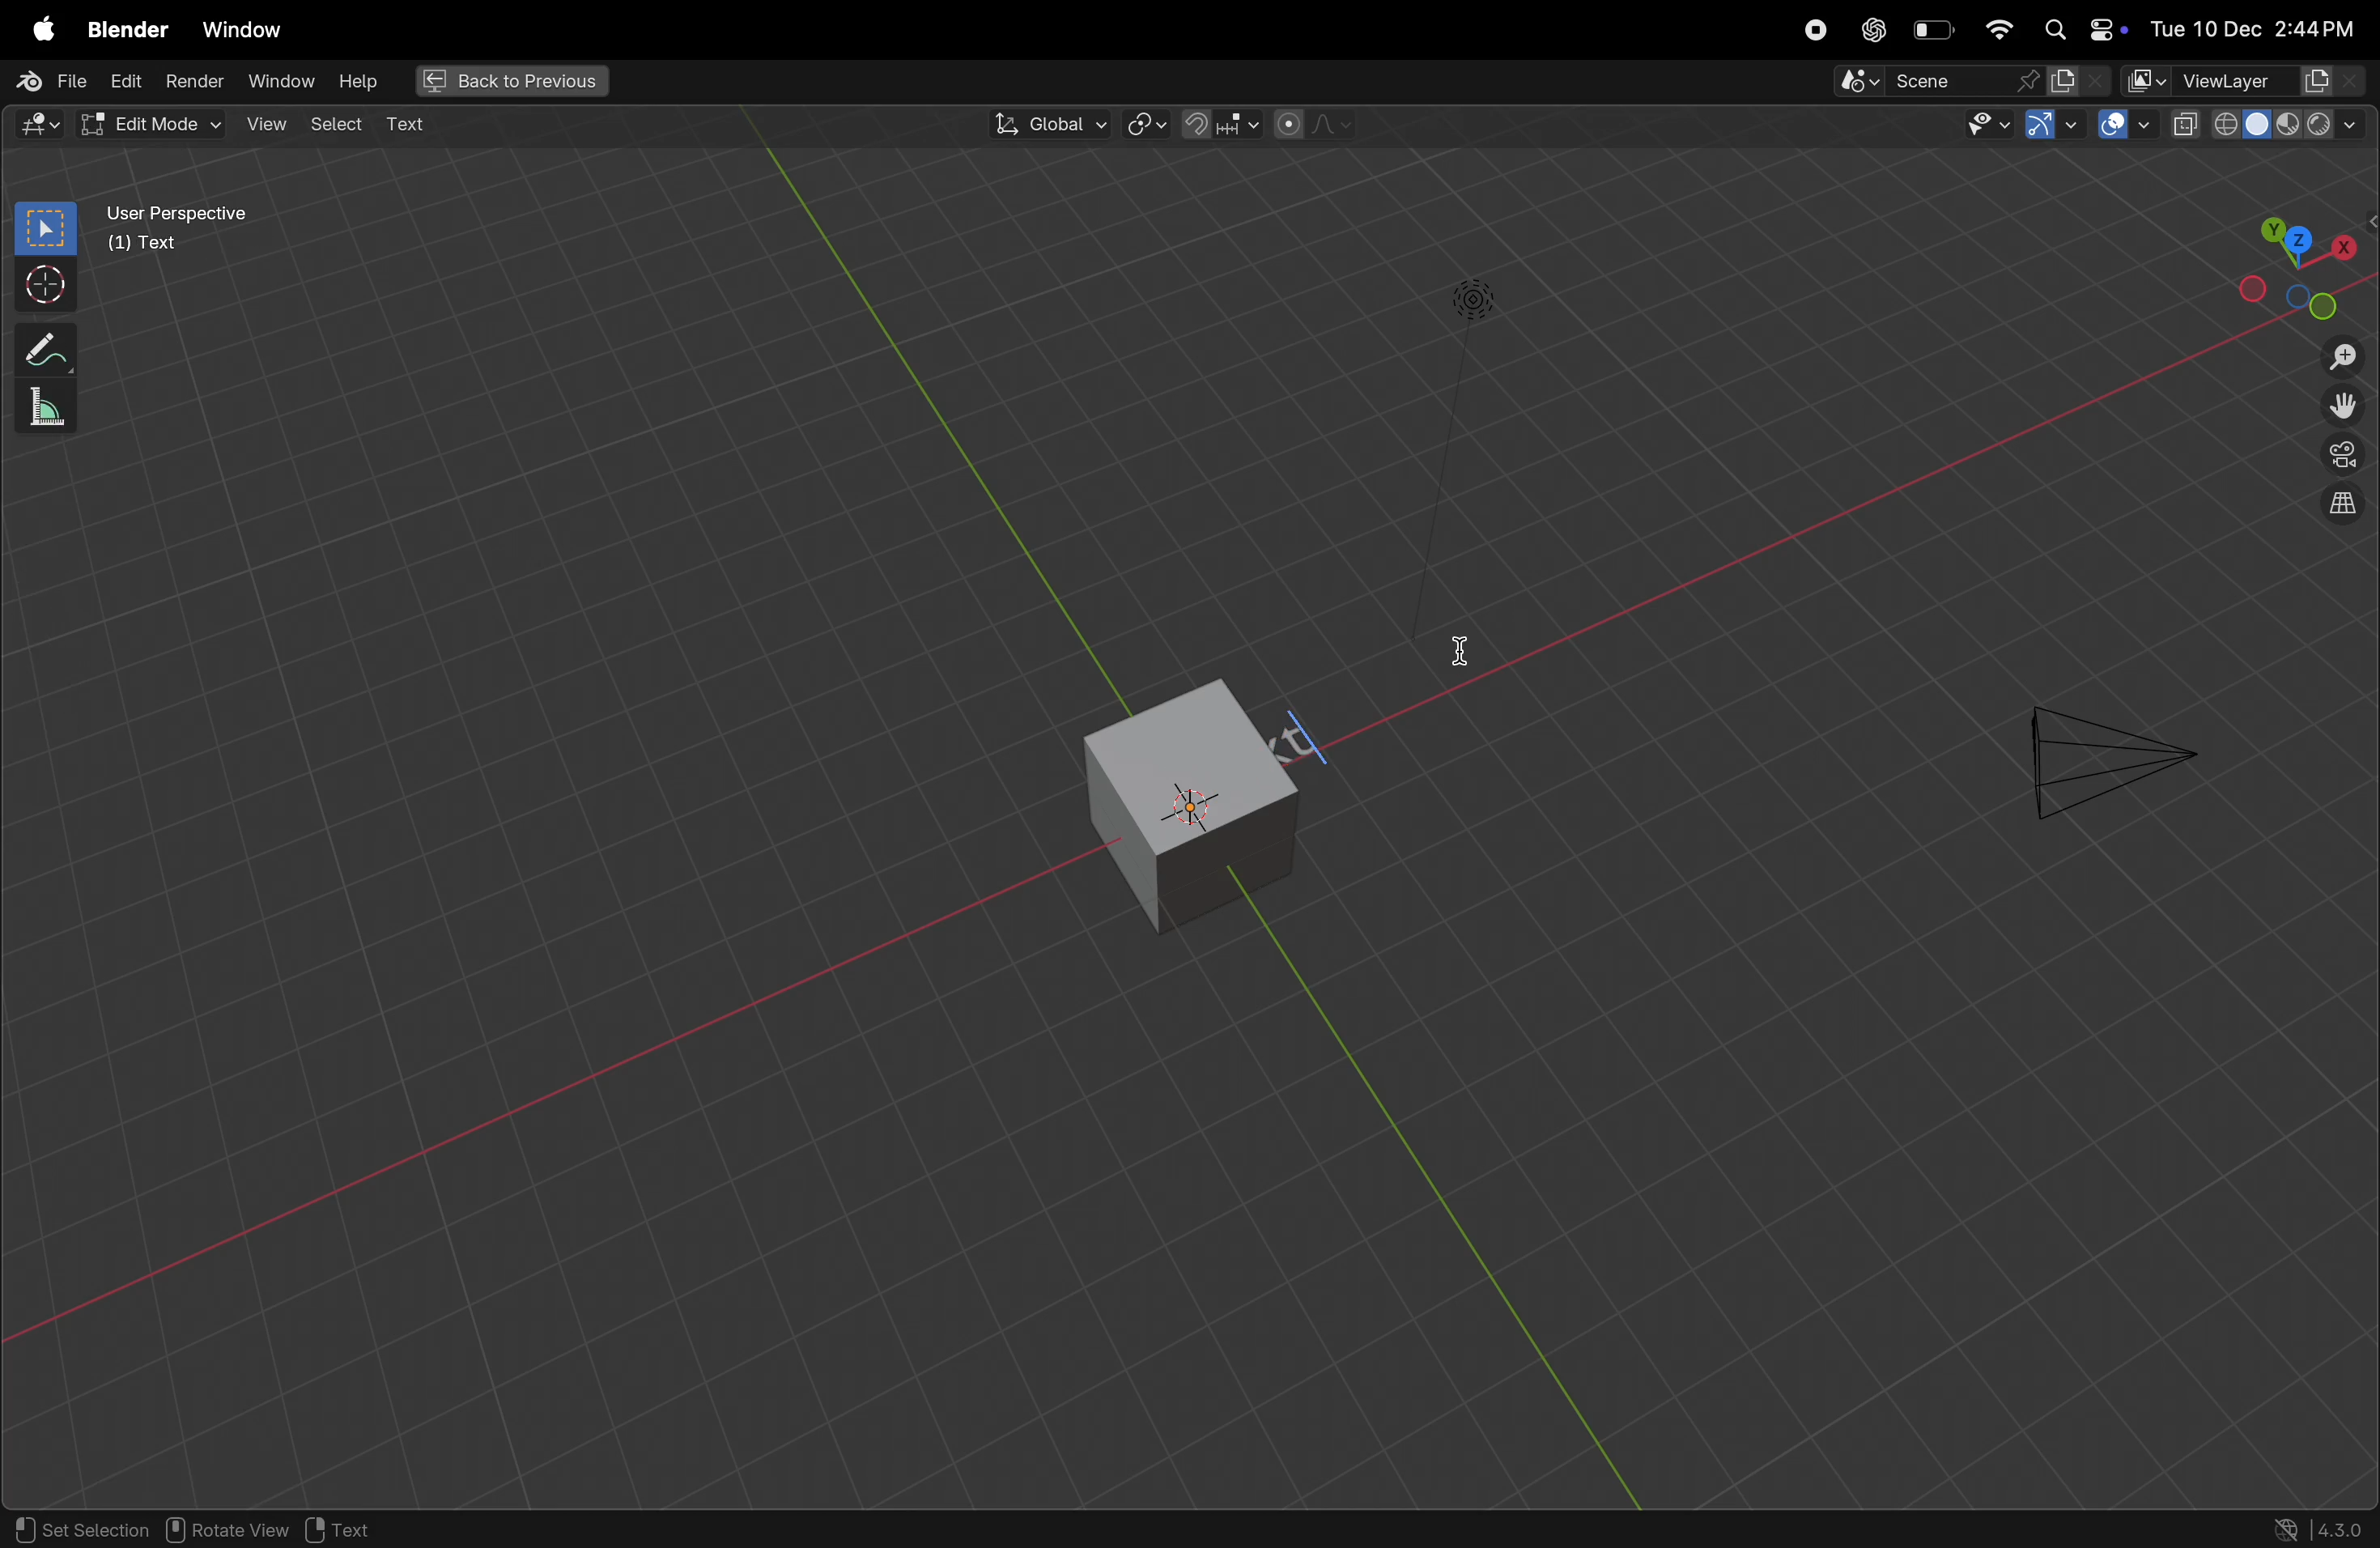  I want to click on version, so click(2320, 1528).